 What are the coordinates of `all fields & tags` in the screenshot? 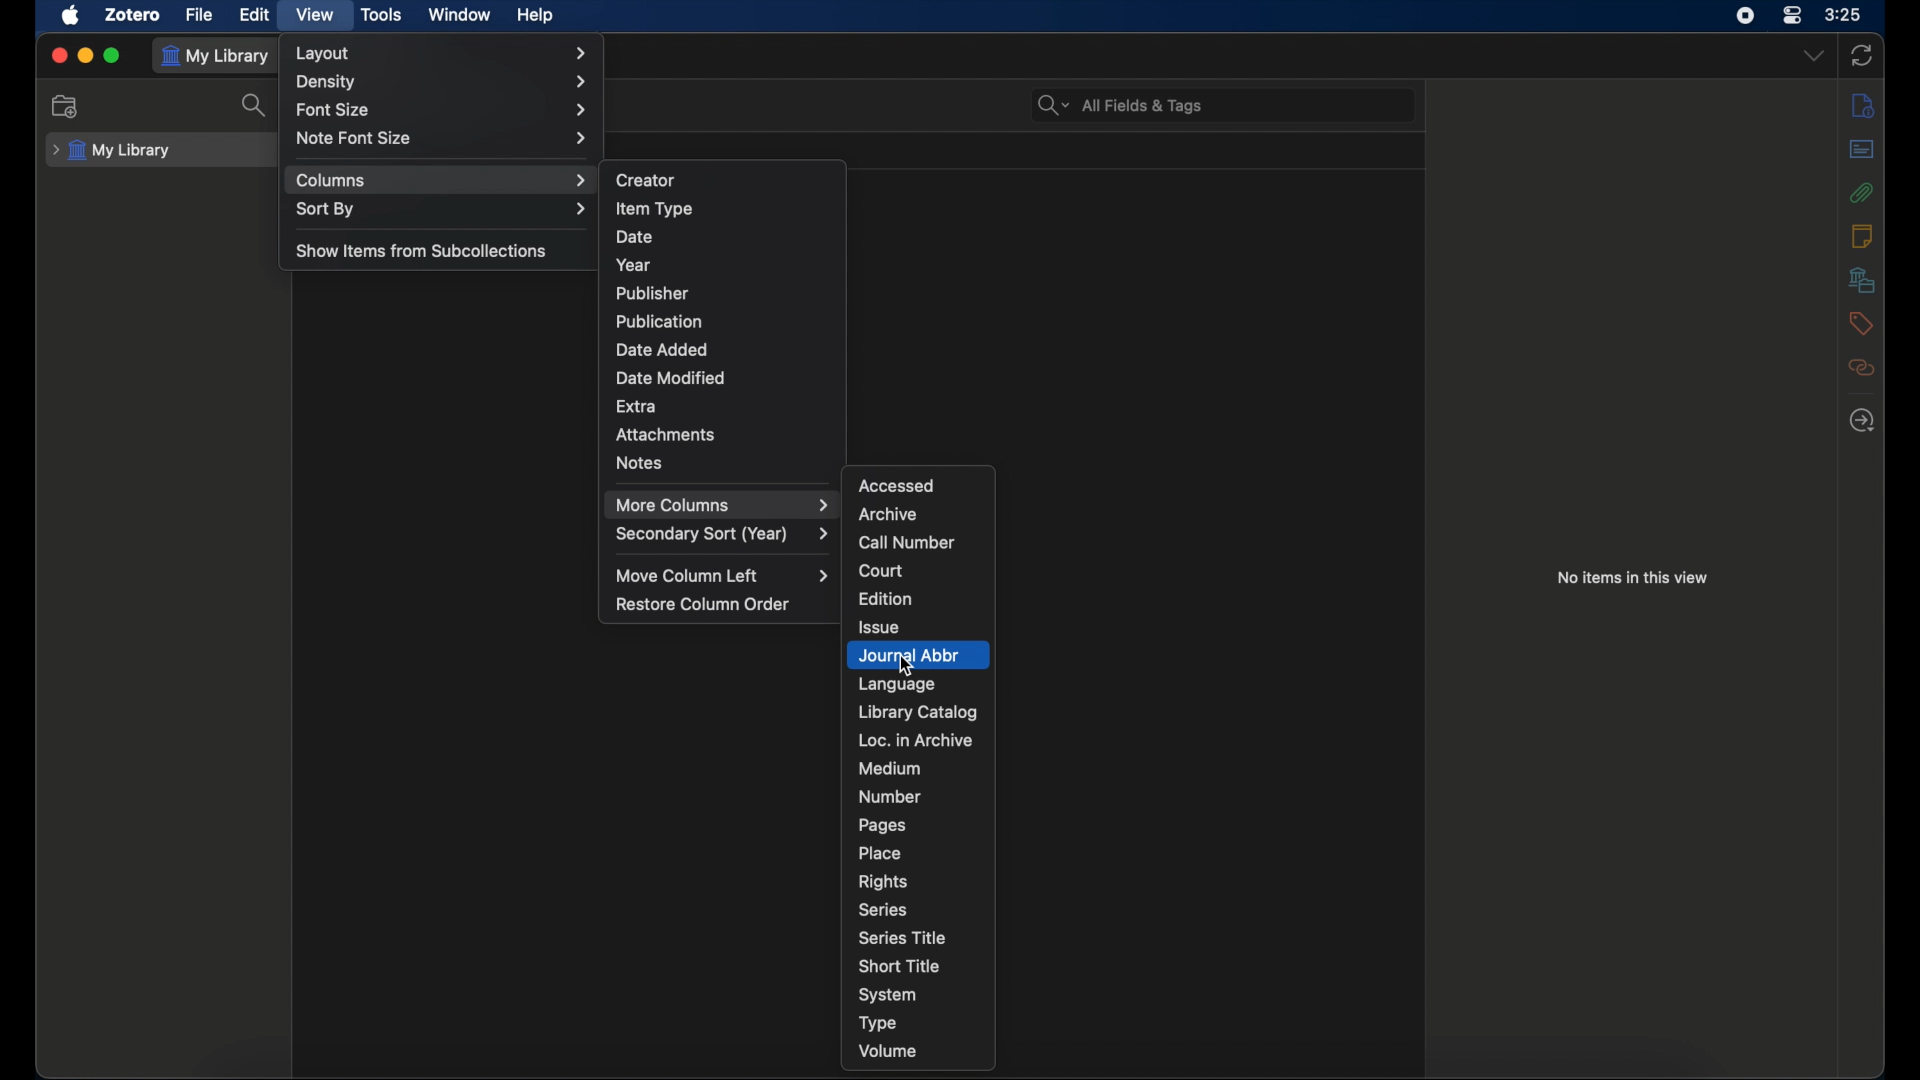 It's located at (1120, 106).